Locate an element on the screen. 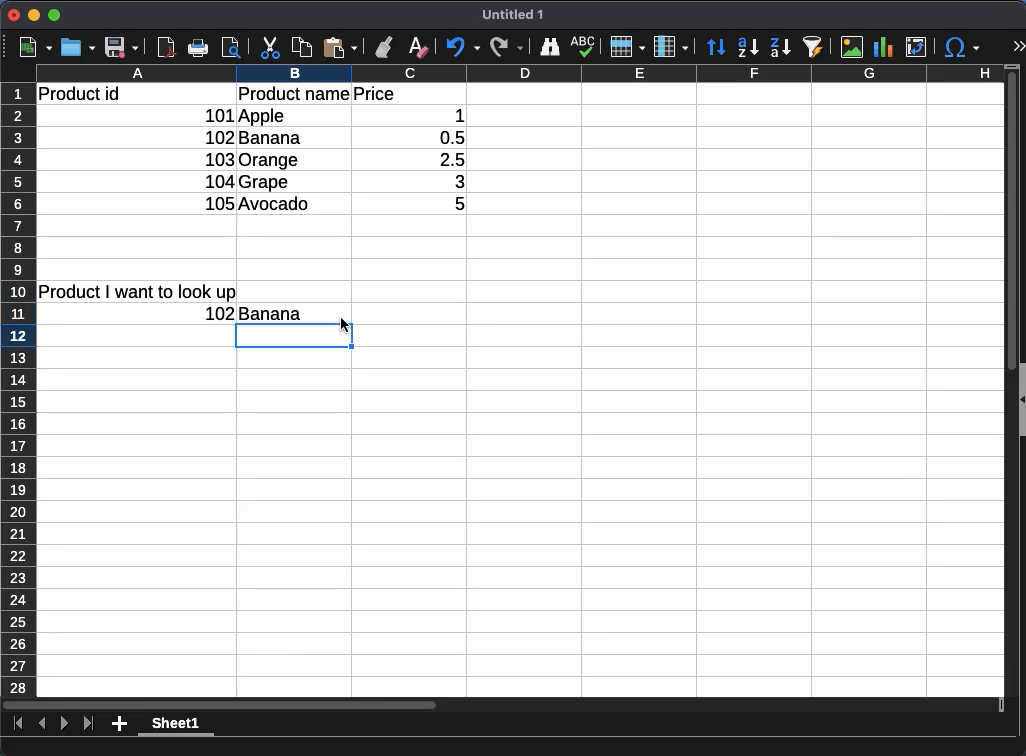 Image resolution: width=1026 pixels, height=756 pixels. add is located at coordinates (119, 724).